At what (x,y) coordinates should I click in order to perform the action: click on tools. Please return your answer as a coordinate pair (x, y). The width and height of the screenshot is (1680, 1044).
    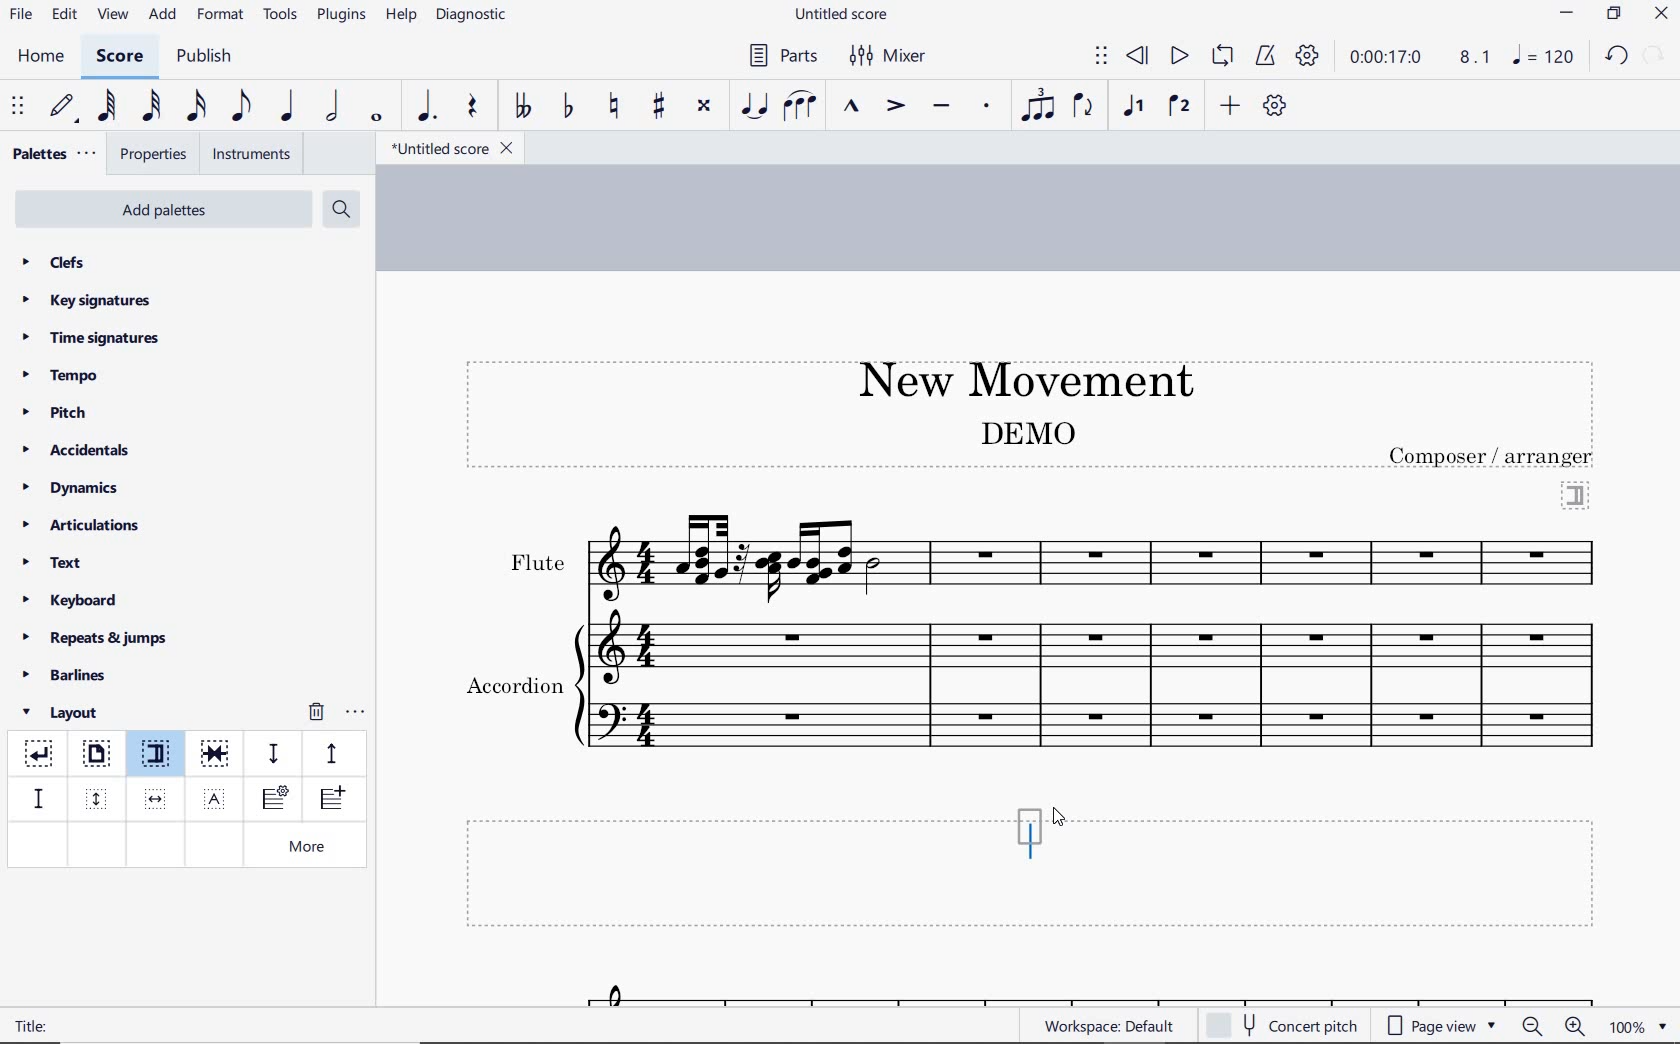
    Looking at the image, I should click on (281, 15).